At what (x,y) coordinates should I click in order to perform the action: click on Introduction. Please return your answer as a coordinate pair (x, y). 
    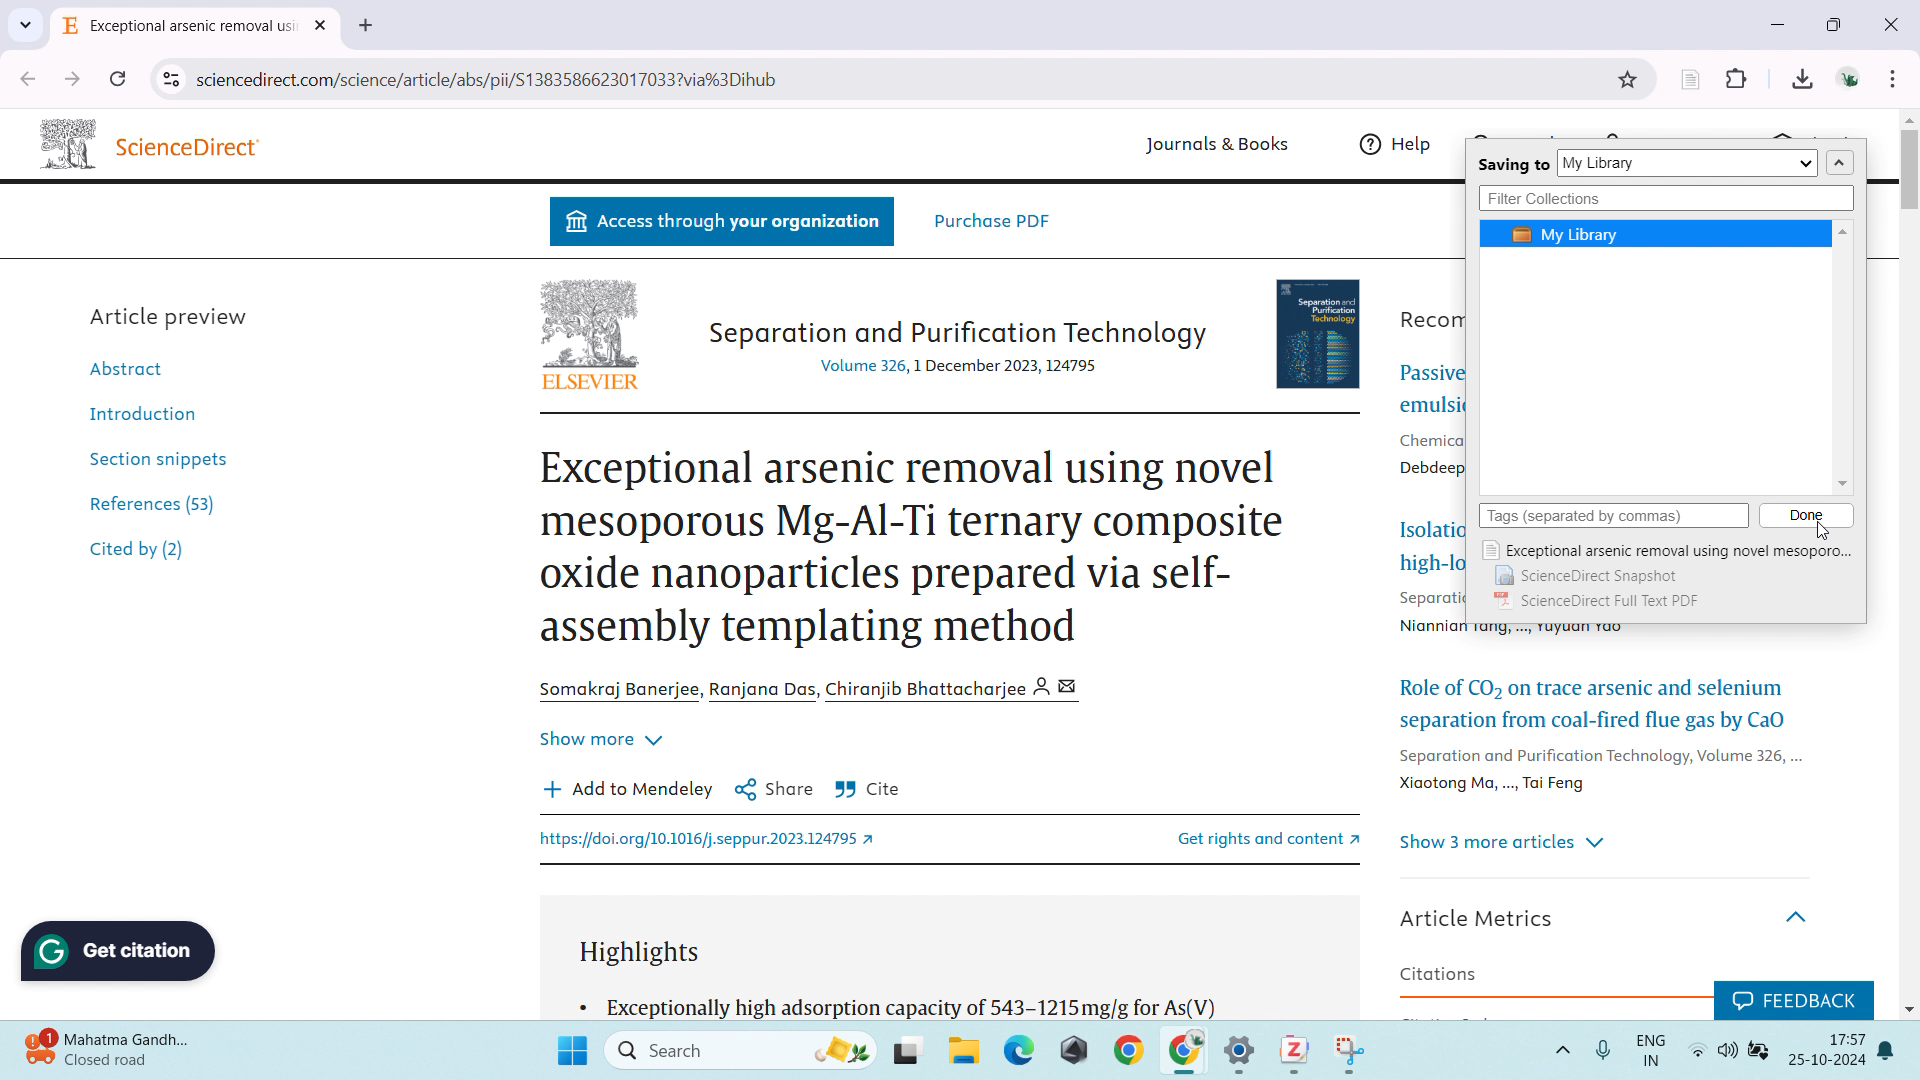
    Looking at the image, I should click on (137, 411).